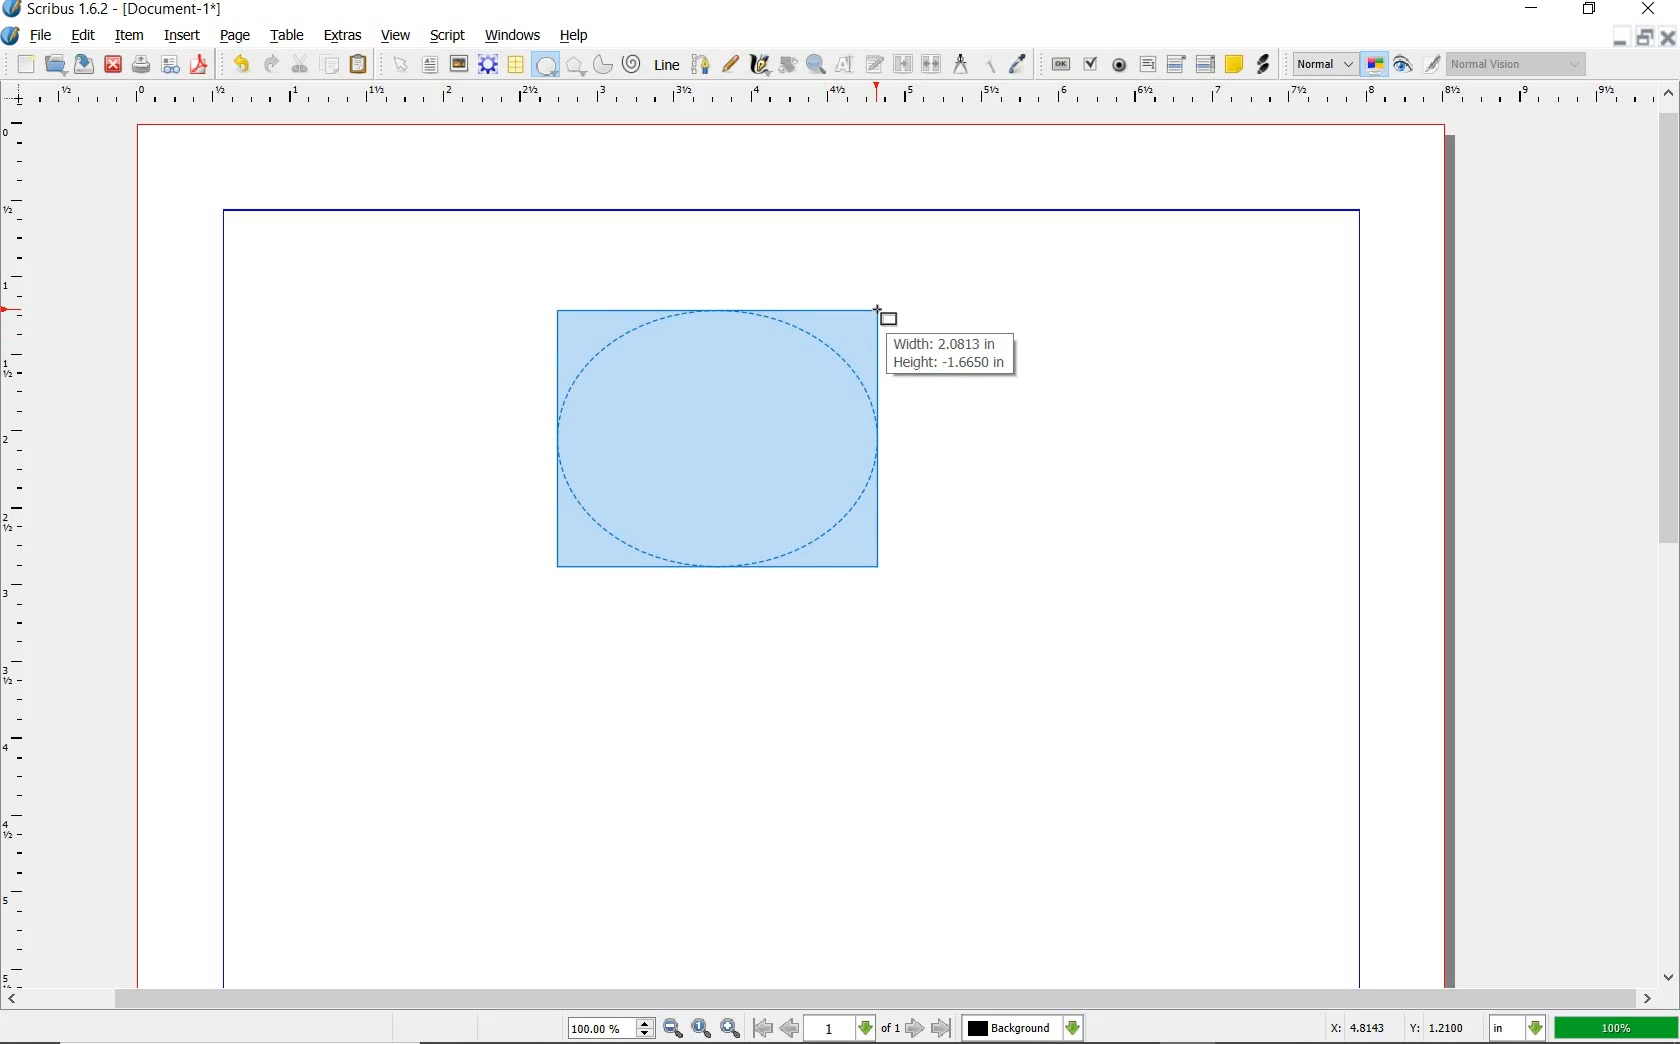 This screenshot has height=1044, width=1680. Describe the element at coordinates (301, 63) in the screenshot. I see `CUT` at that location.